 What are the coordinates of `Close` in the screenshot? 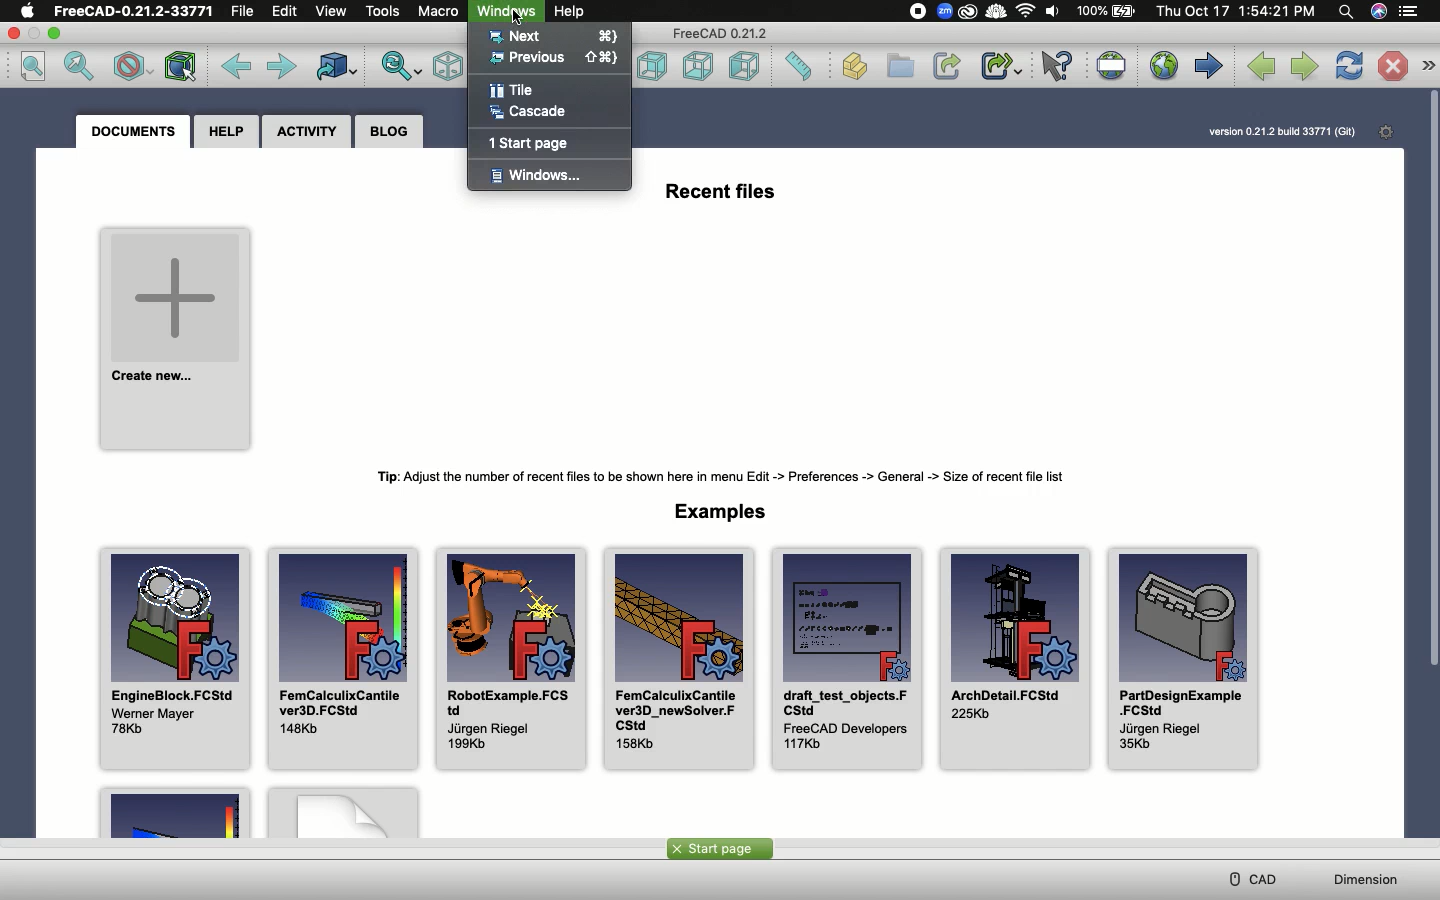 It's located at (16, 33).